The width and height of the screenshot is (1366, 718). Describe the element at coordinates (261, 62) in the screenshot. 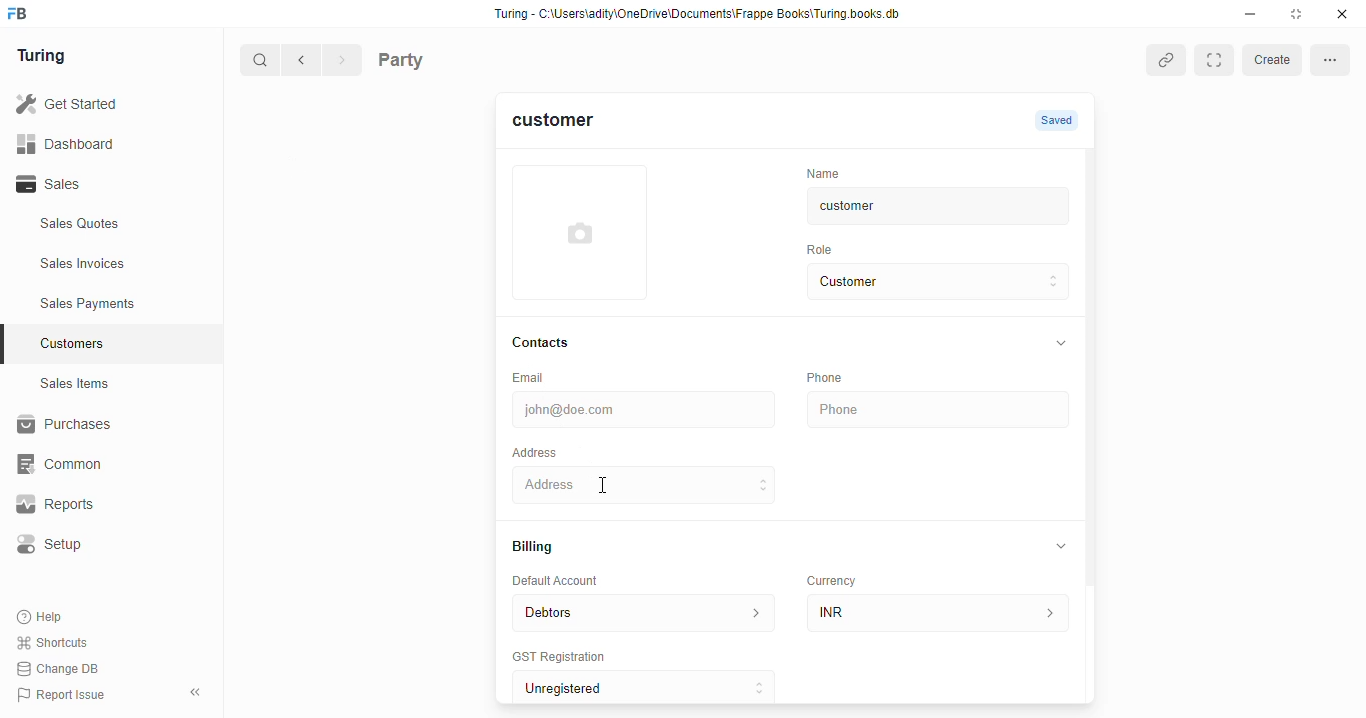

I see `search` at that location.